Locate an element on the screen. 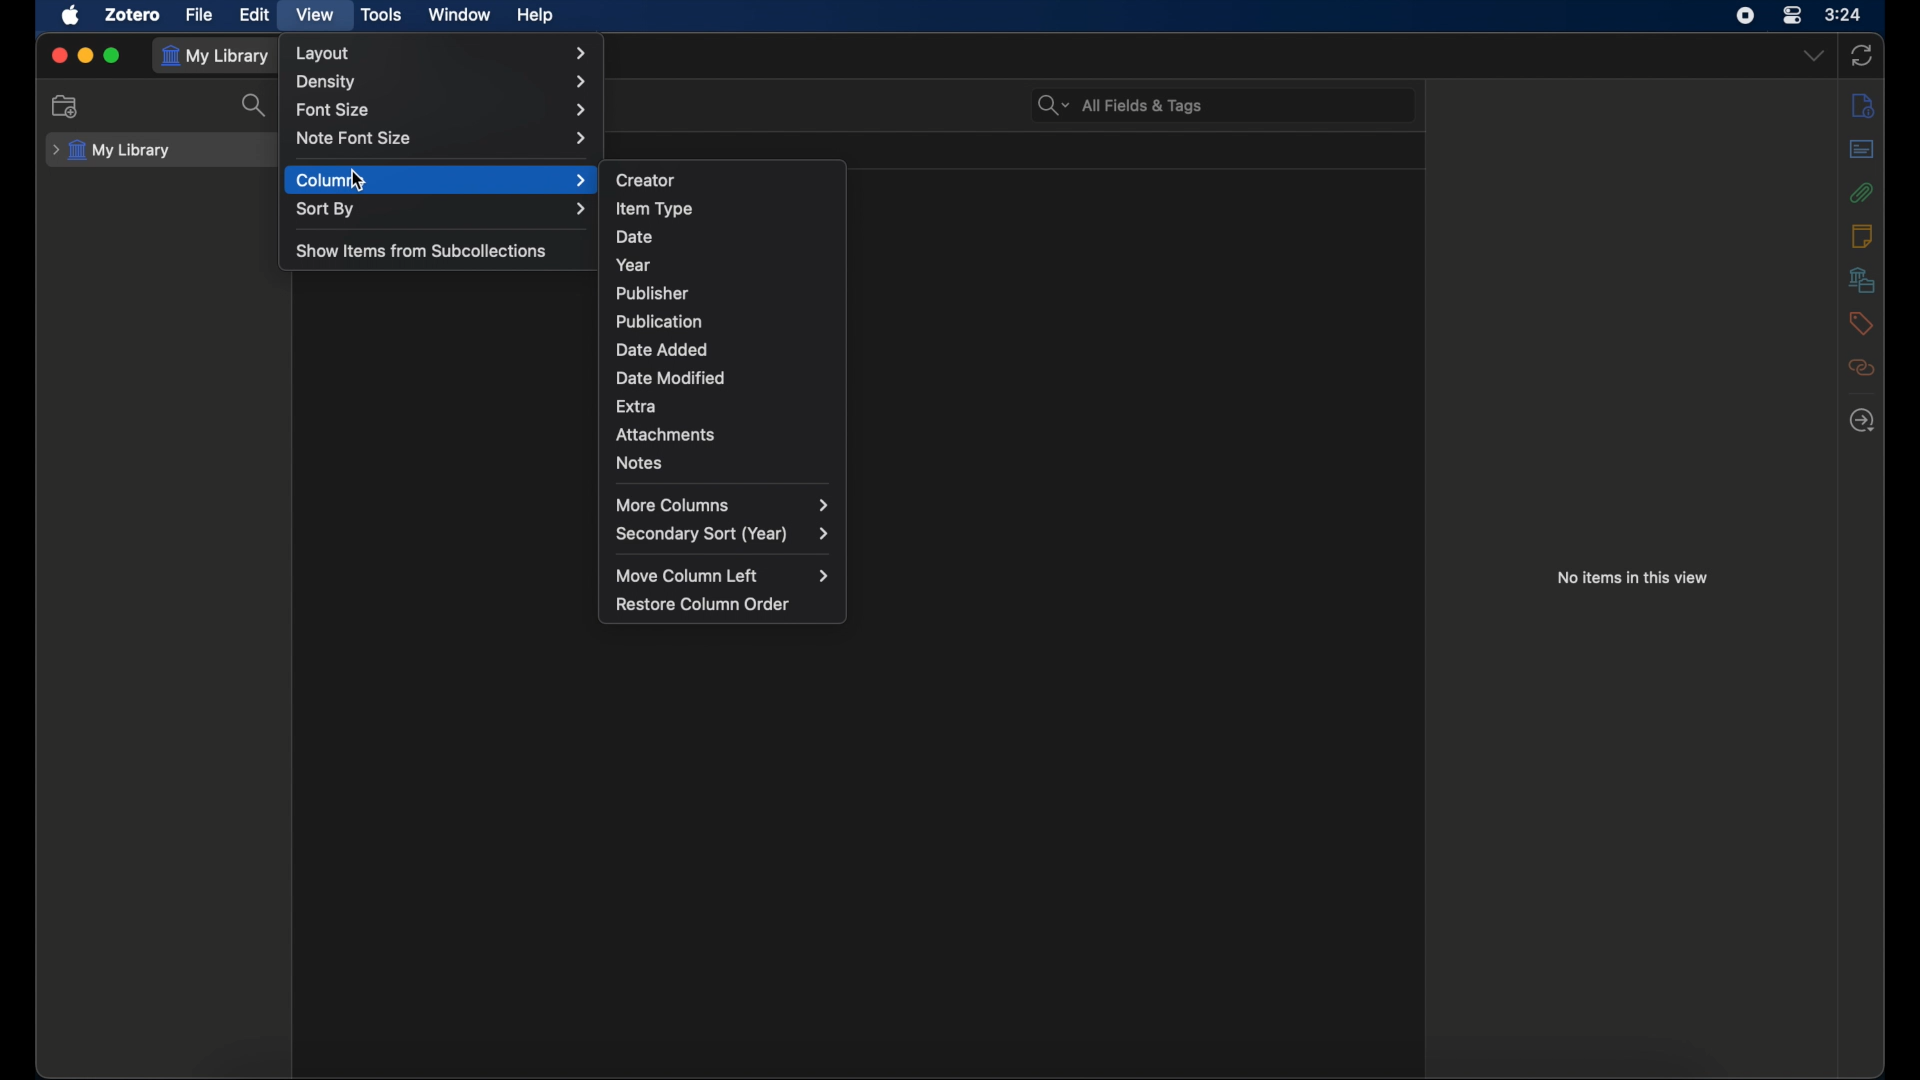 This screenshot has width=1920, height=1080. new collection is located at coordinates (67, 107).